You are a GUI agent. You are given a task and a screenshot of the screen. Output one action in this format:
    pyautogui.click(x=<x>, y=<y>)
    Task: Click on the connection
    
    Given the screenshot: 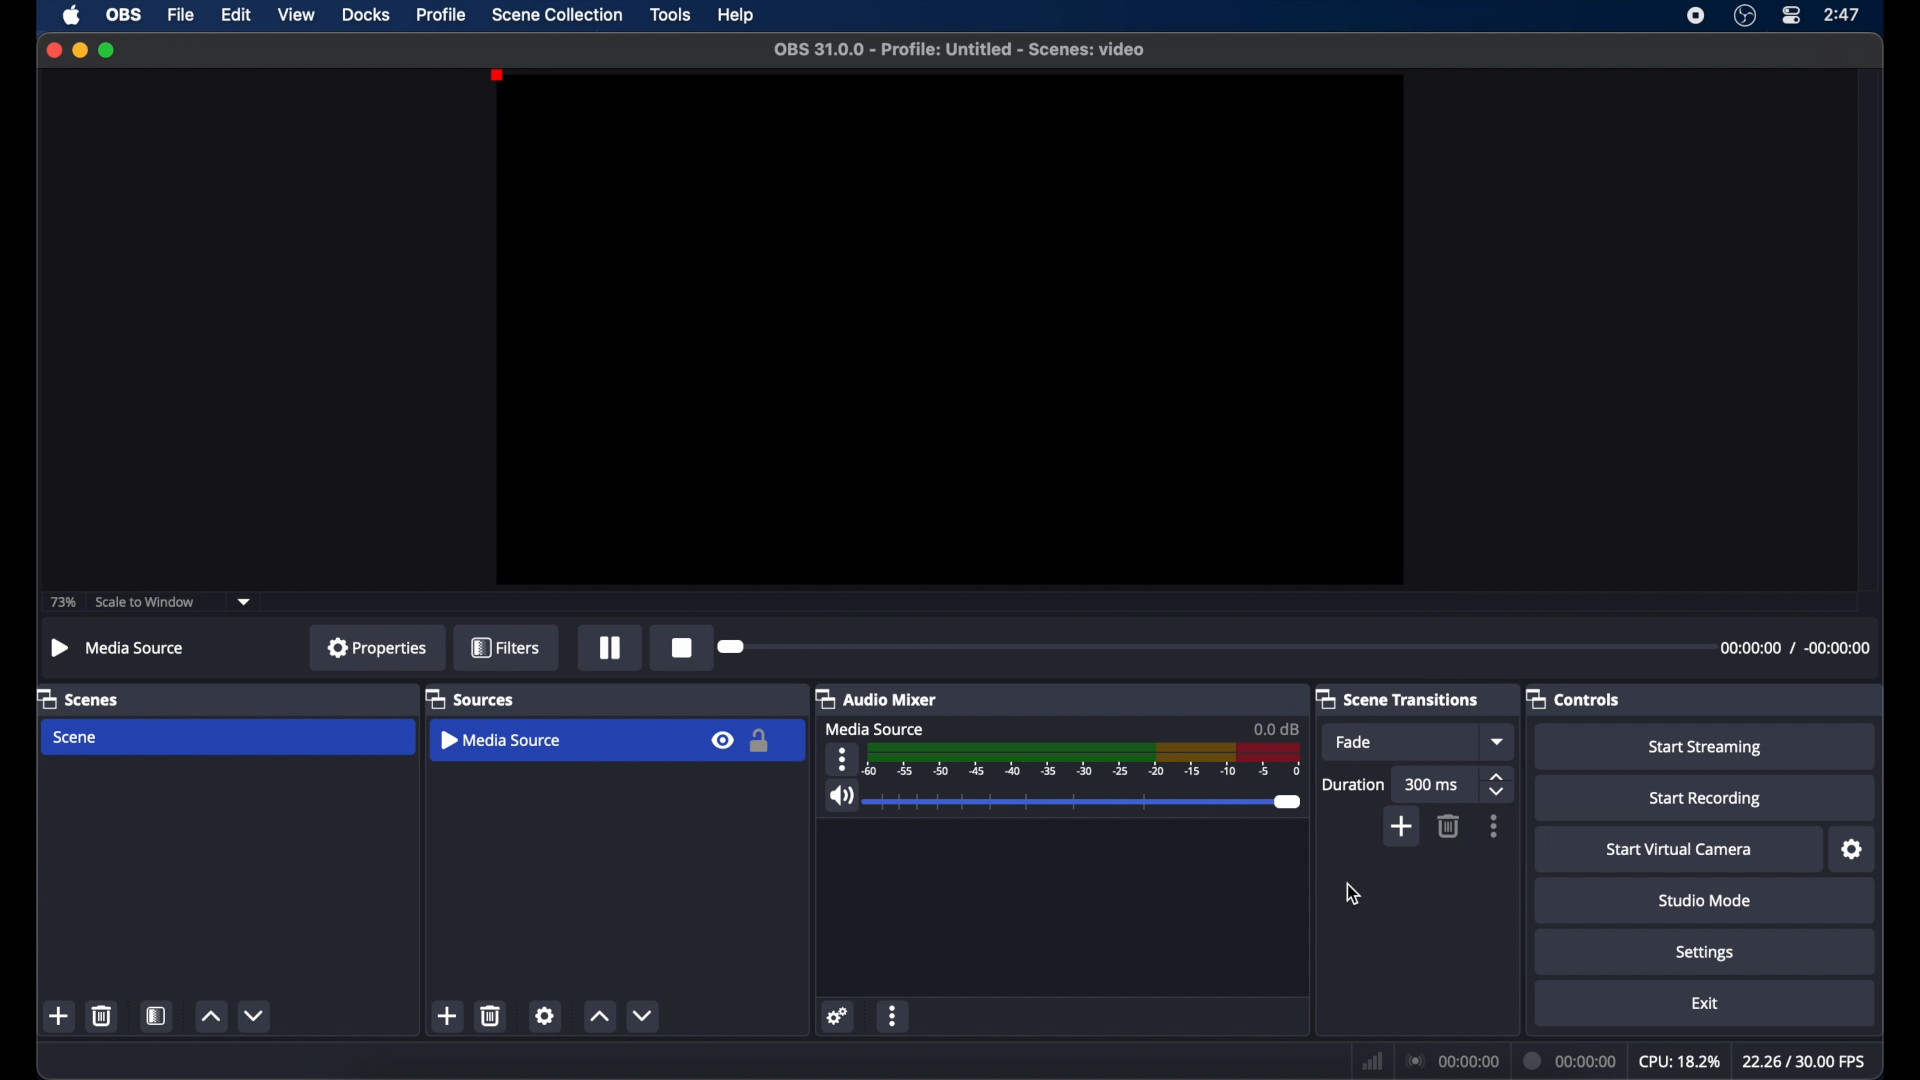 What is the action you would take?
    pyautogui.click(x=1453, y=1061)
    